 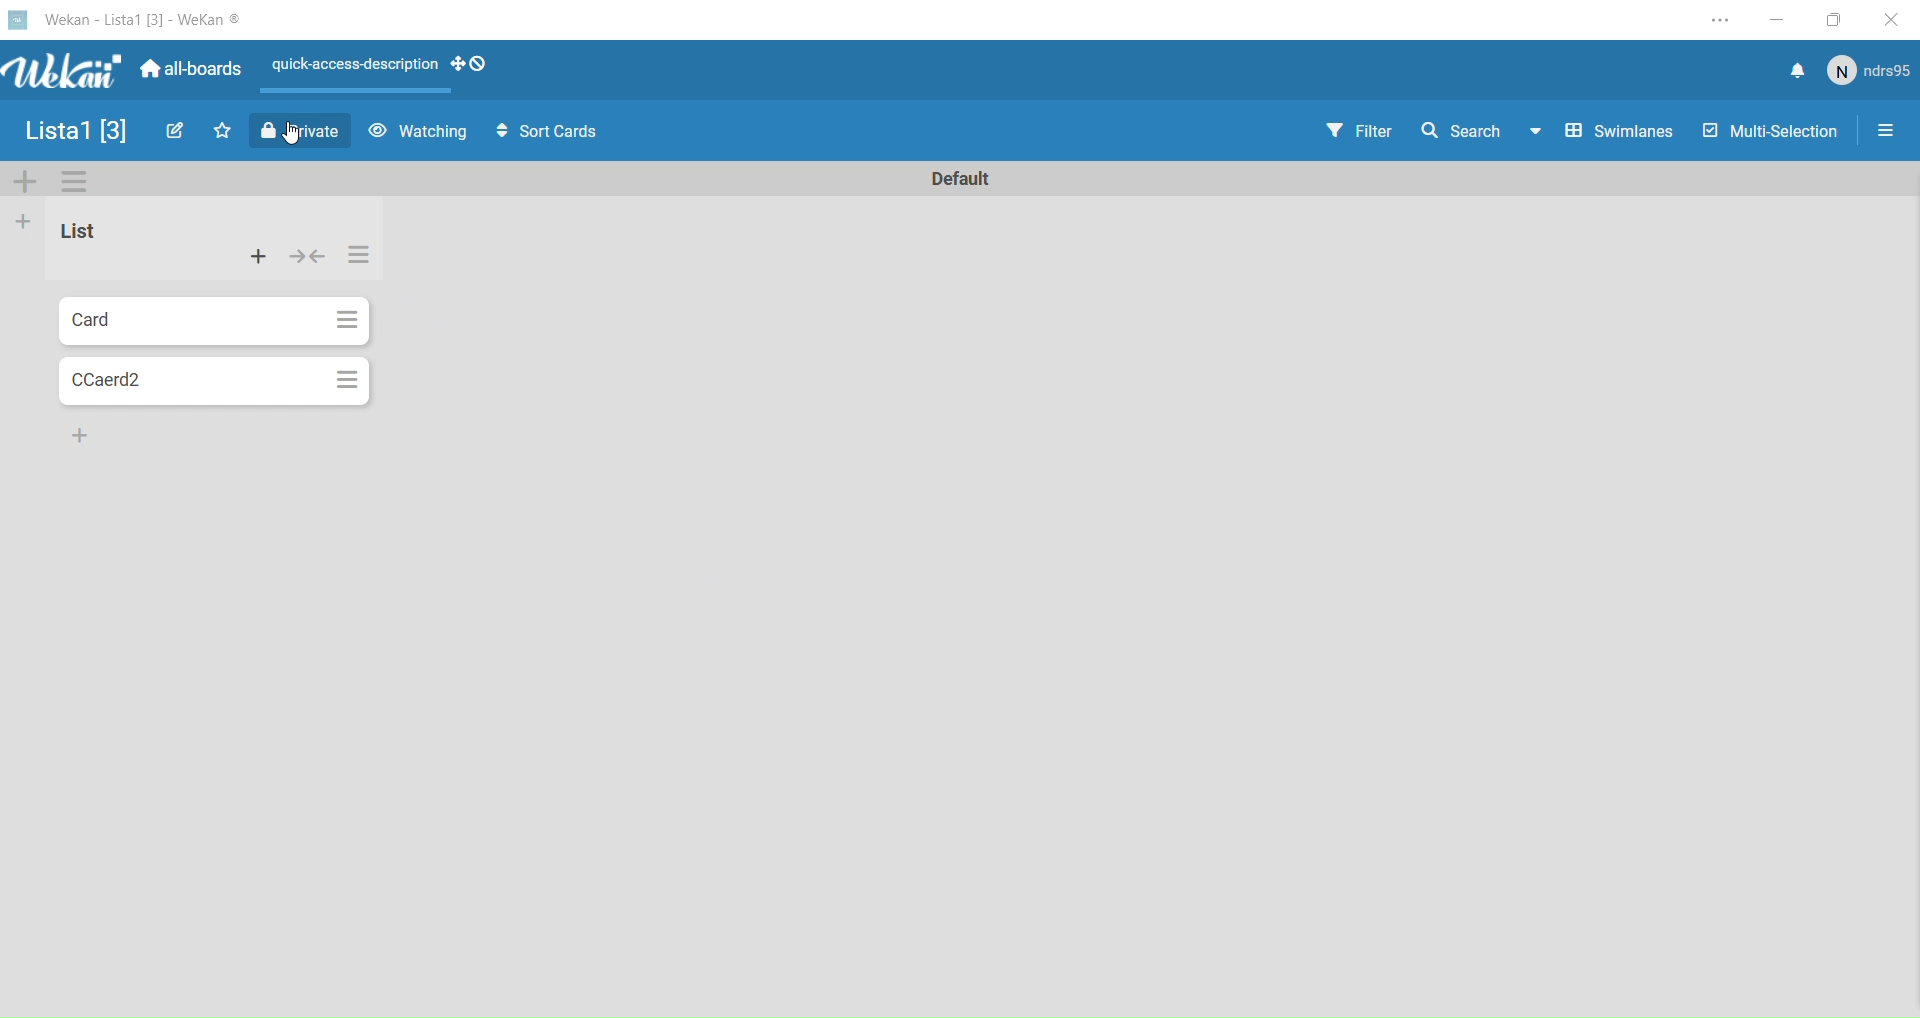 I want to click on Collapse, so click(x=308, y=257).